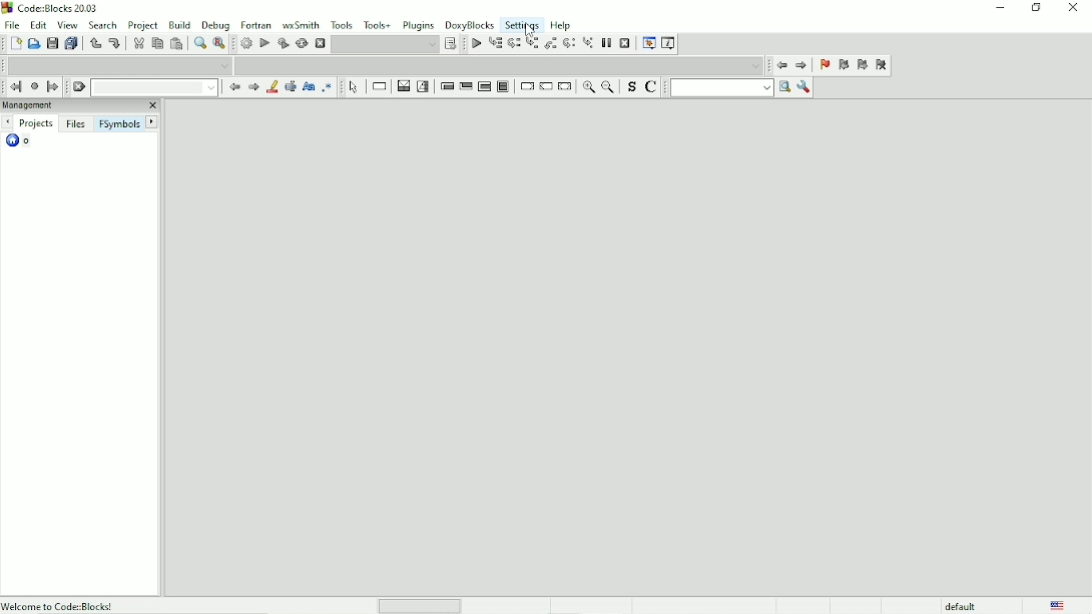 The image size is (1092, 614). What do you see at coordinates (379, 25) in the screenshot?
I see `Tools+` at bounding box center [379, 25].